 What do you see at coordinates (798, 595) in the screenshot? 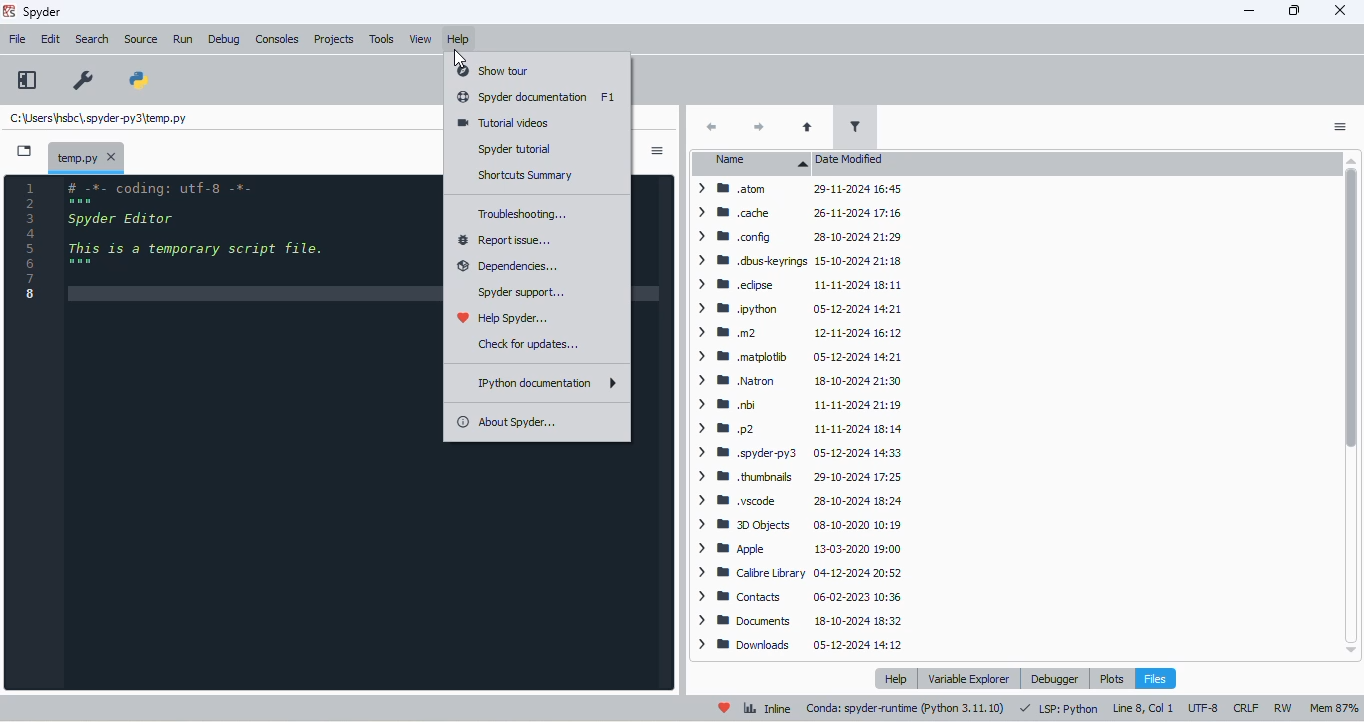
I see `> BB Contacts 06-02-2023 10:36` at bounding box center [798, 595].